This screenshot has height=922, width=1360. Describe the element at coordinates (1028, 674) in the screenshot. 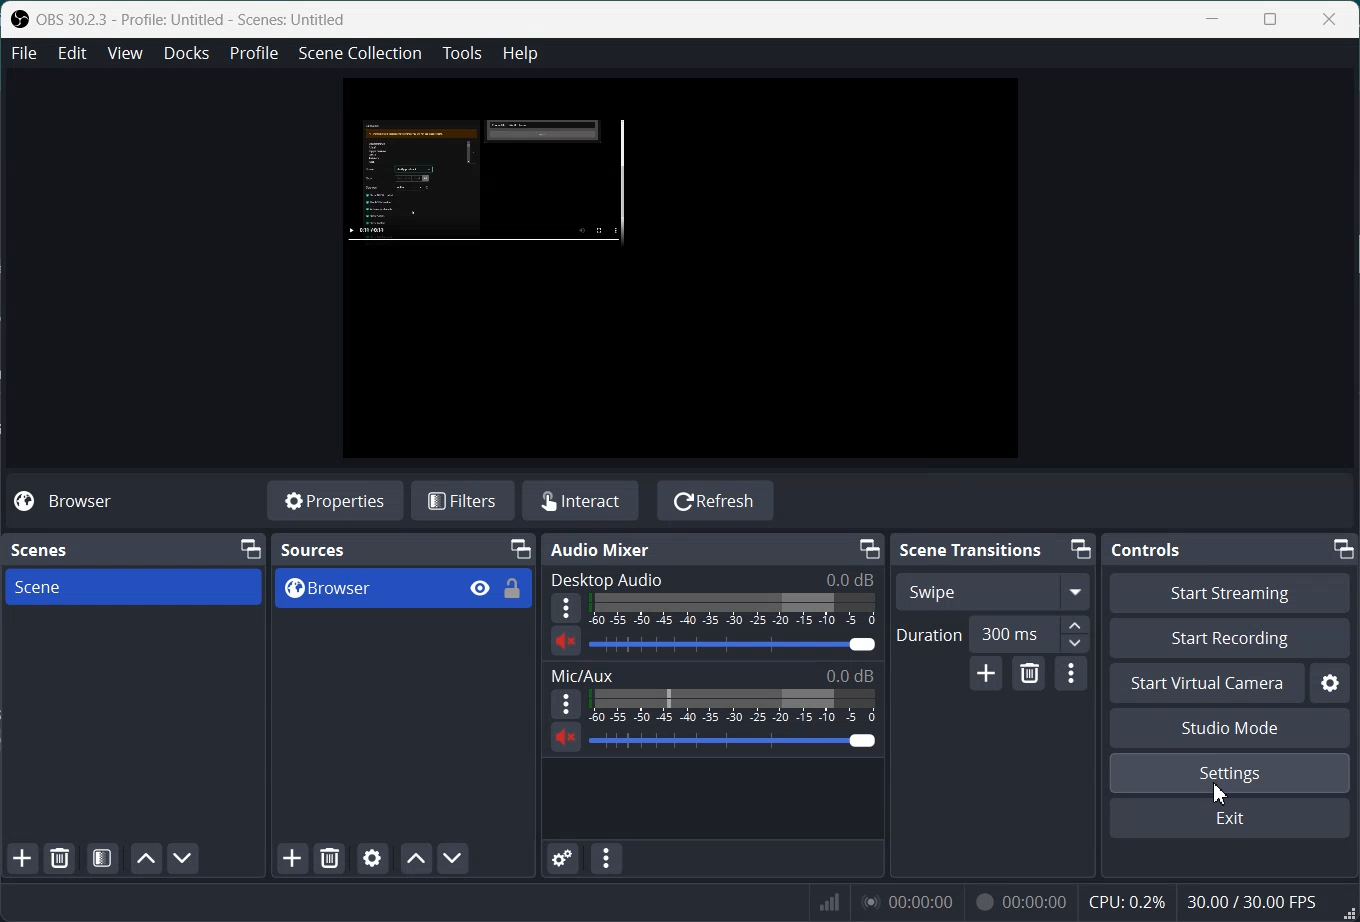

I see `Remove Configurable Transition` at that location.